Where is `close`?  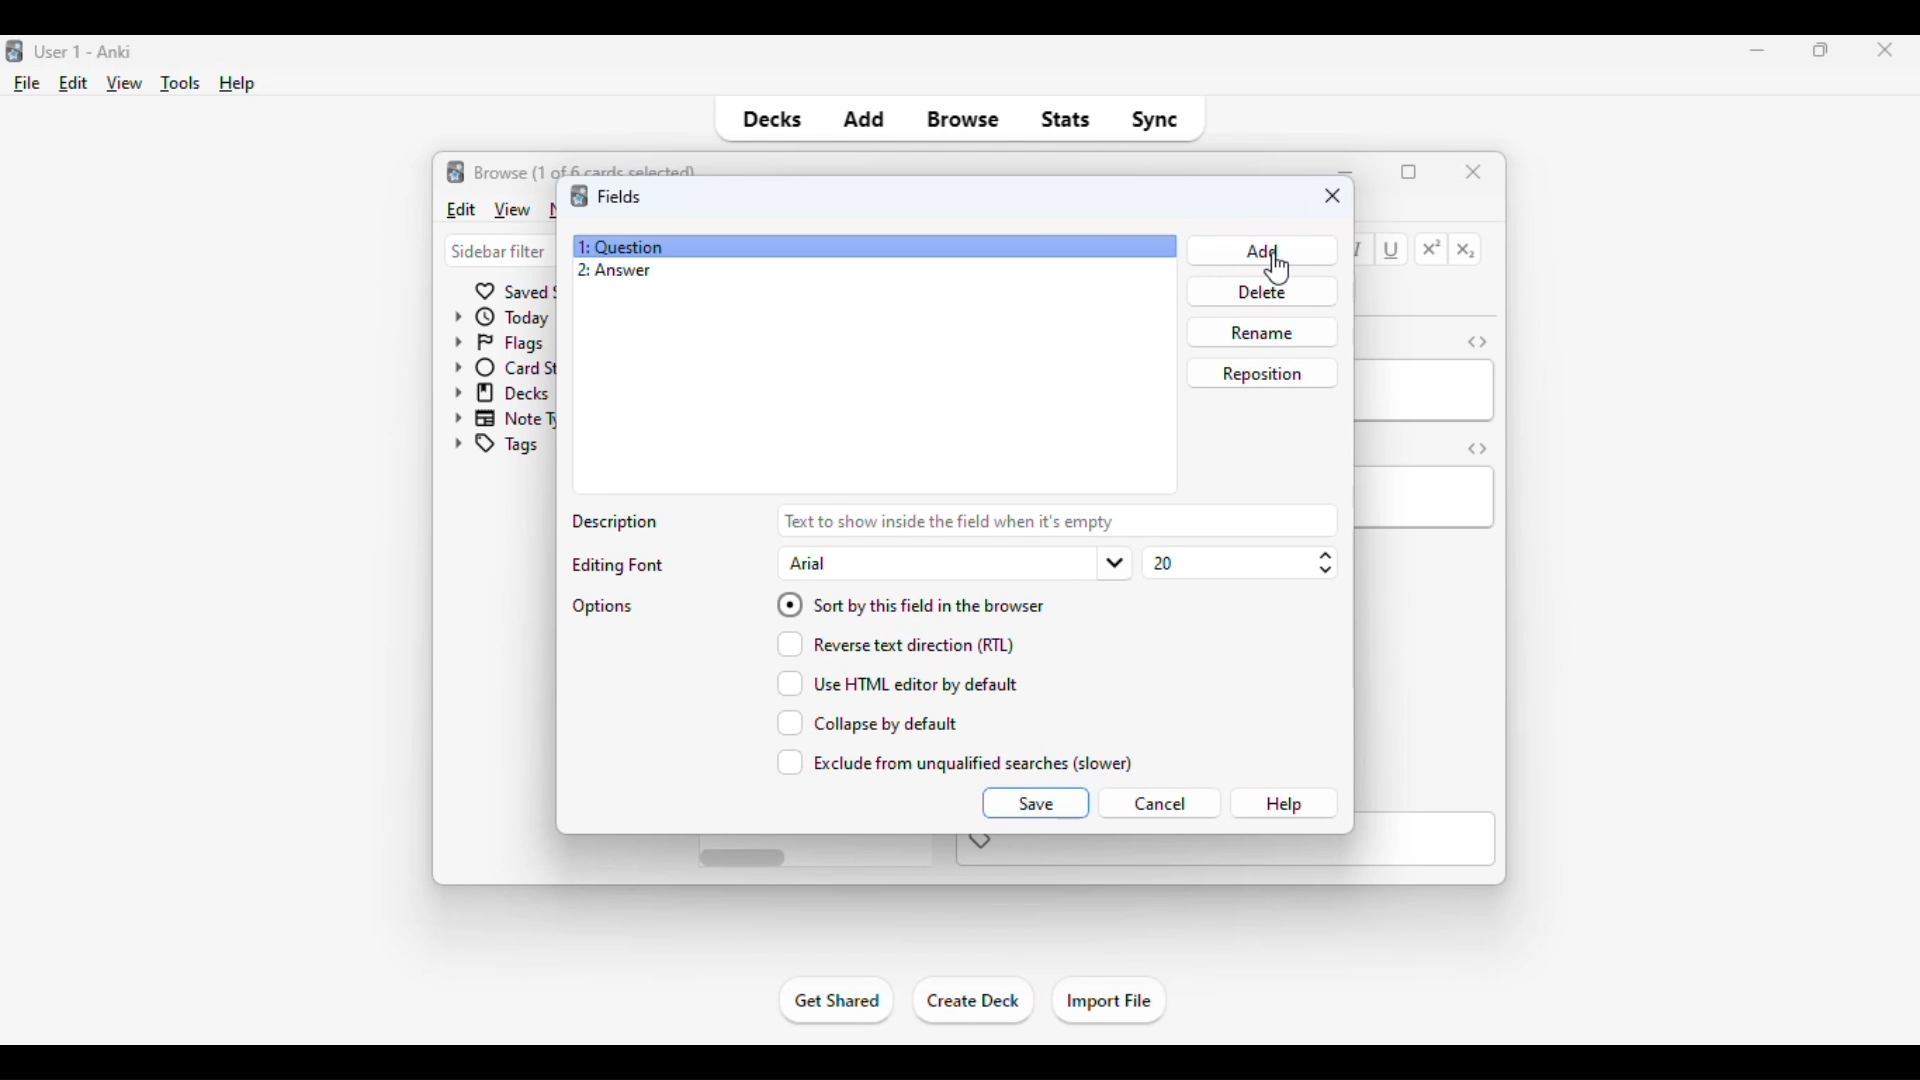
close is located at coordinates (1474, 170).